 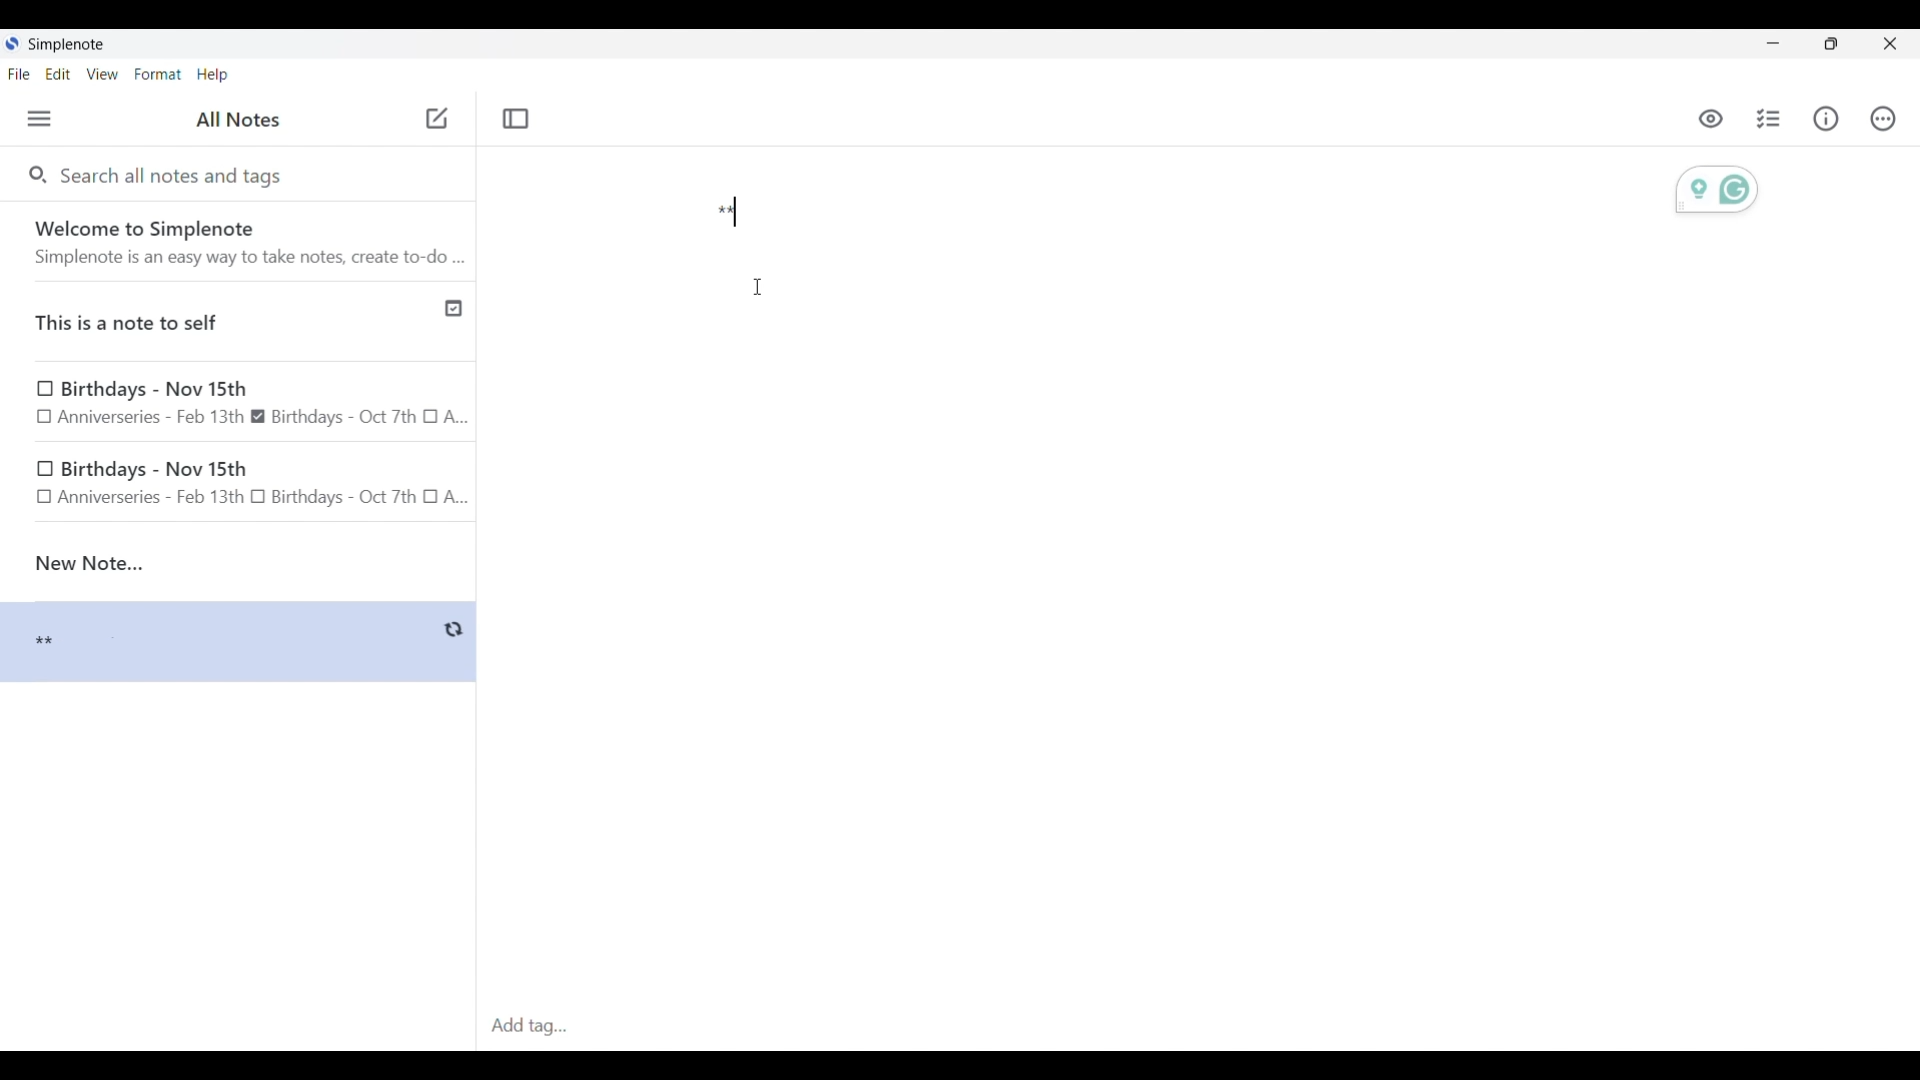 What do you see at coordinates (1770, 119) in the screenshot?
I see `Insert checklist` at bounding box center [1770, 119].